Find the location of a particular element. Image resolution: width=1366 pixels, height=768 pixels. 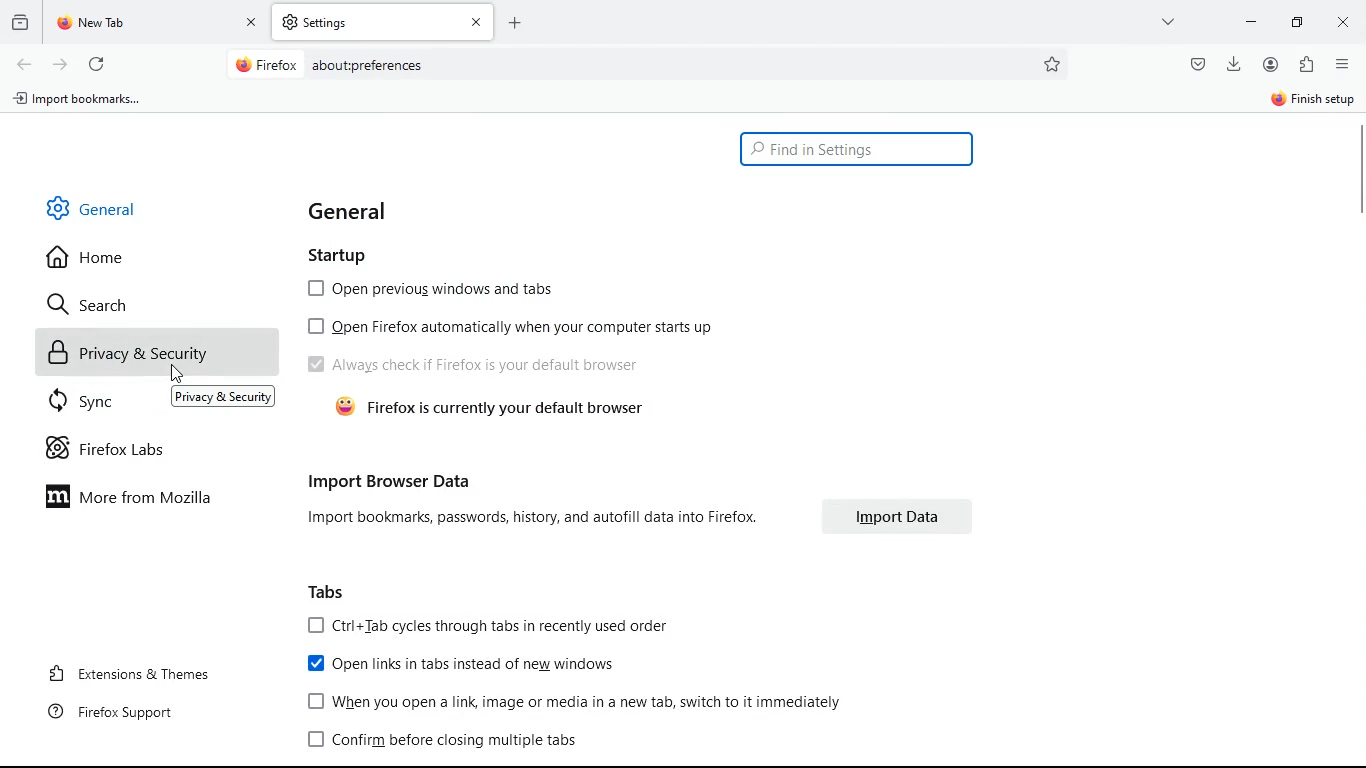

general is located at coordinates (352, 208).